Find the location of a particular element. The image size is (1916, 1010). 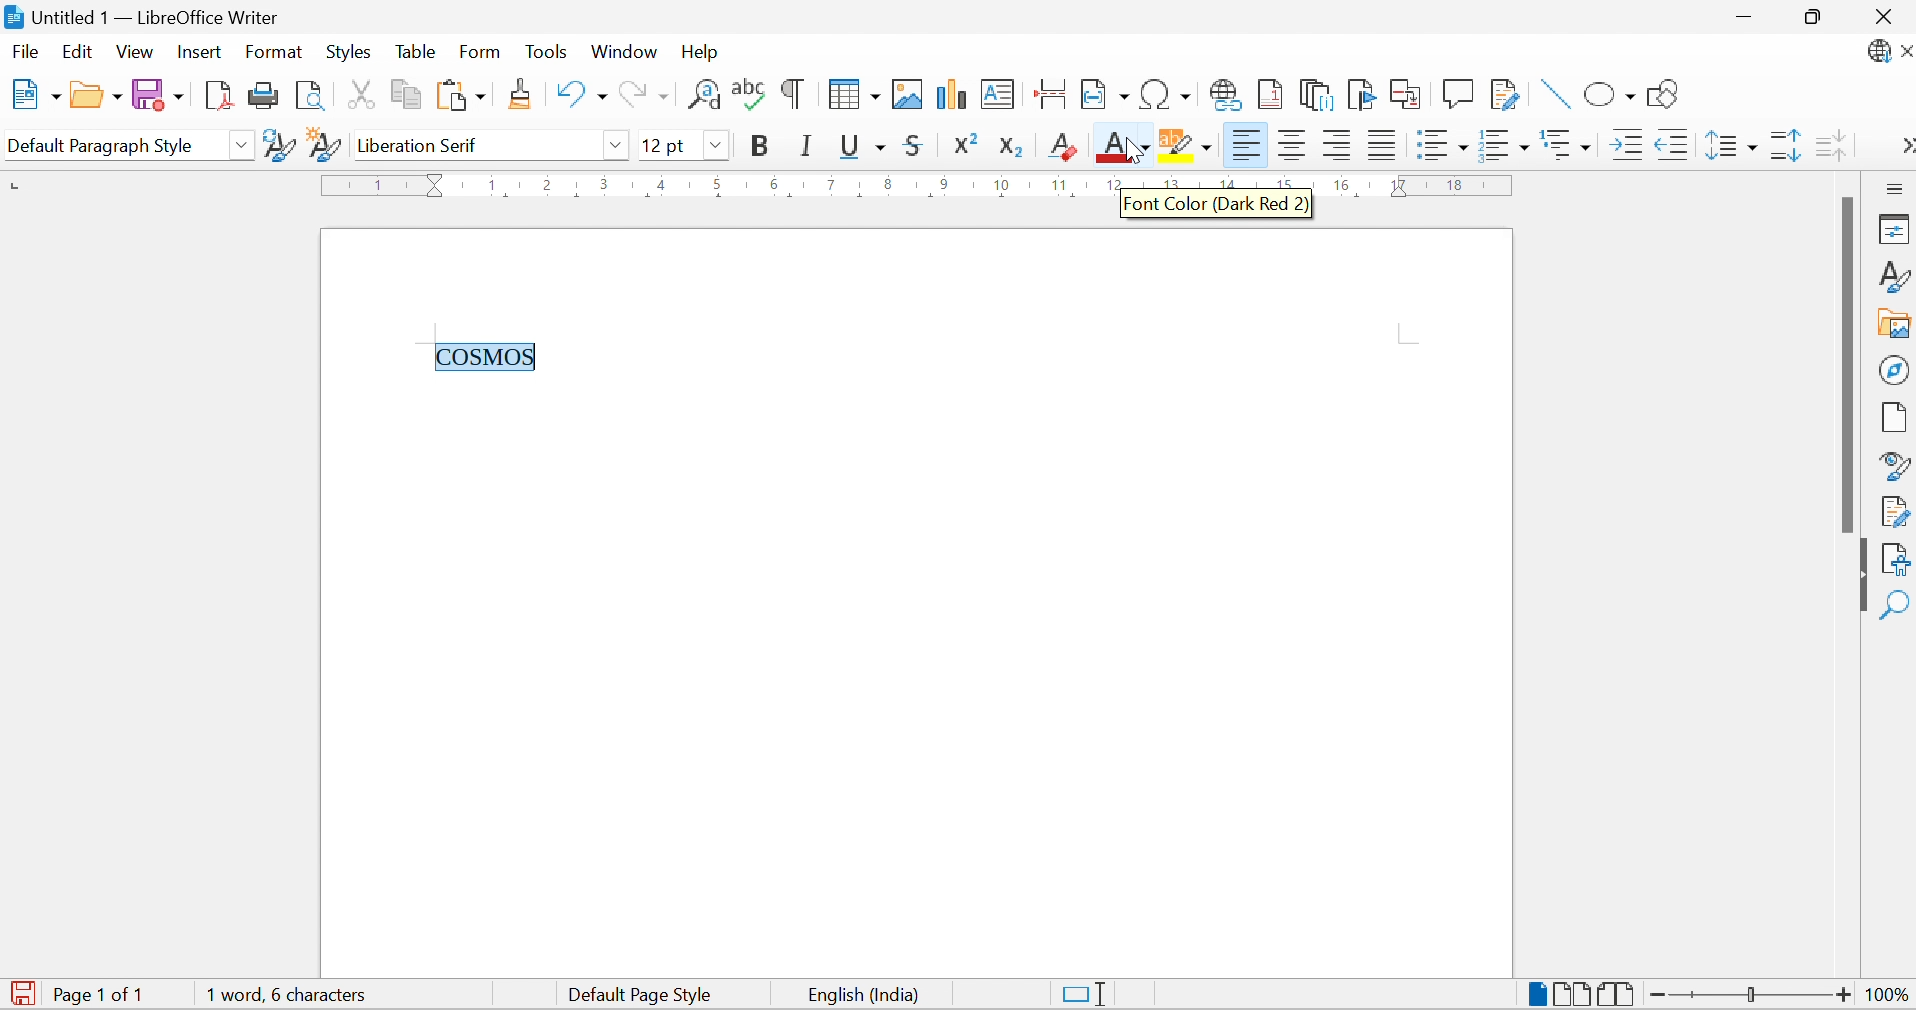

Default Paragraph Style is located at coordinates (101, 145).